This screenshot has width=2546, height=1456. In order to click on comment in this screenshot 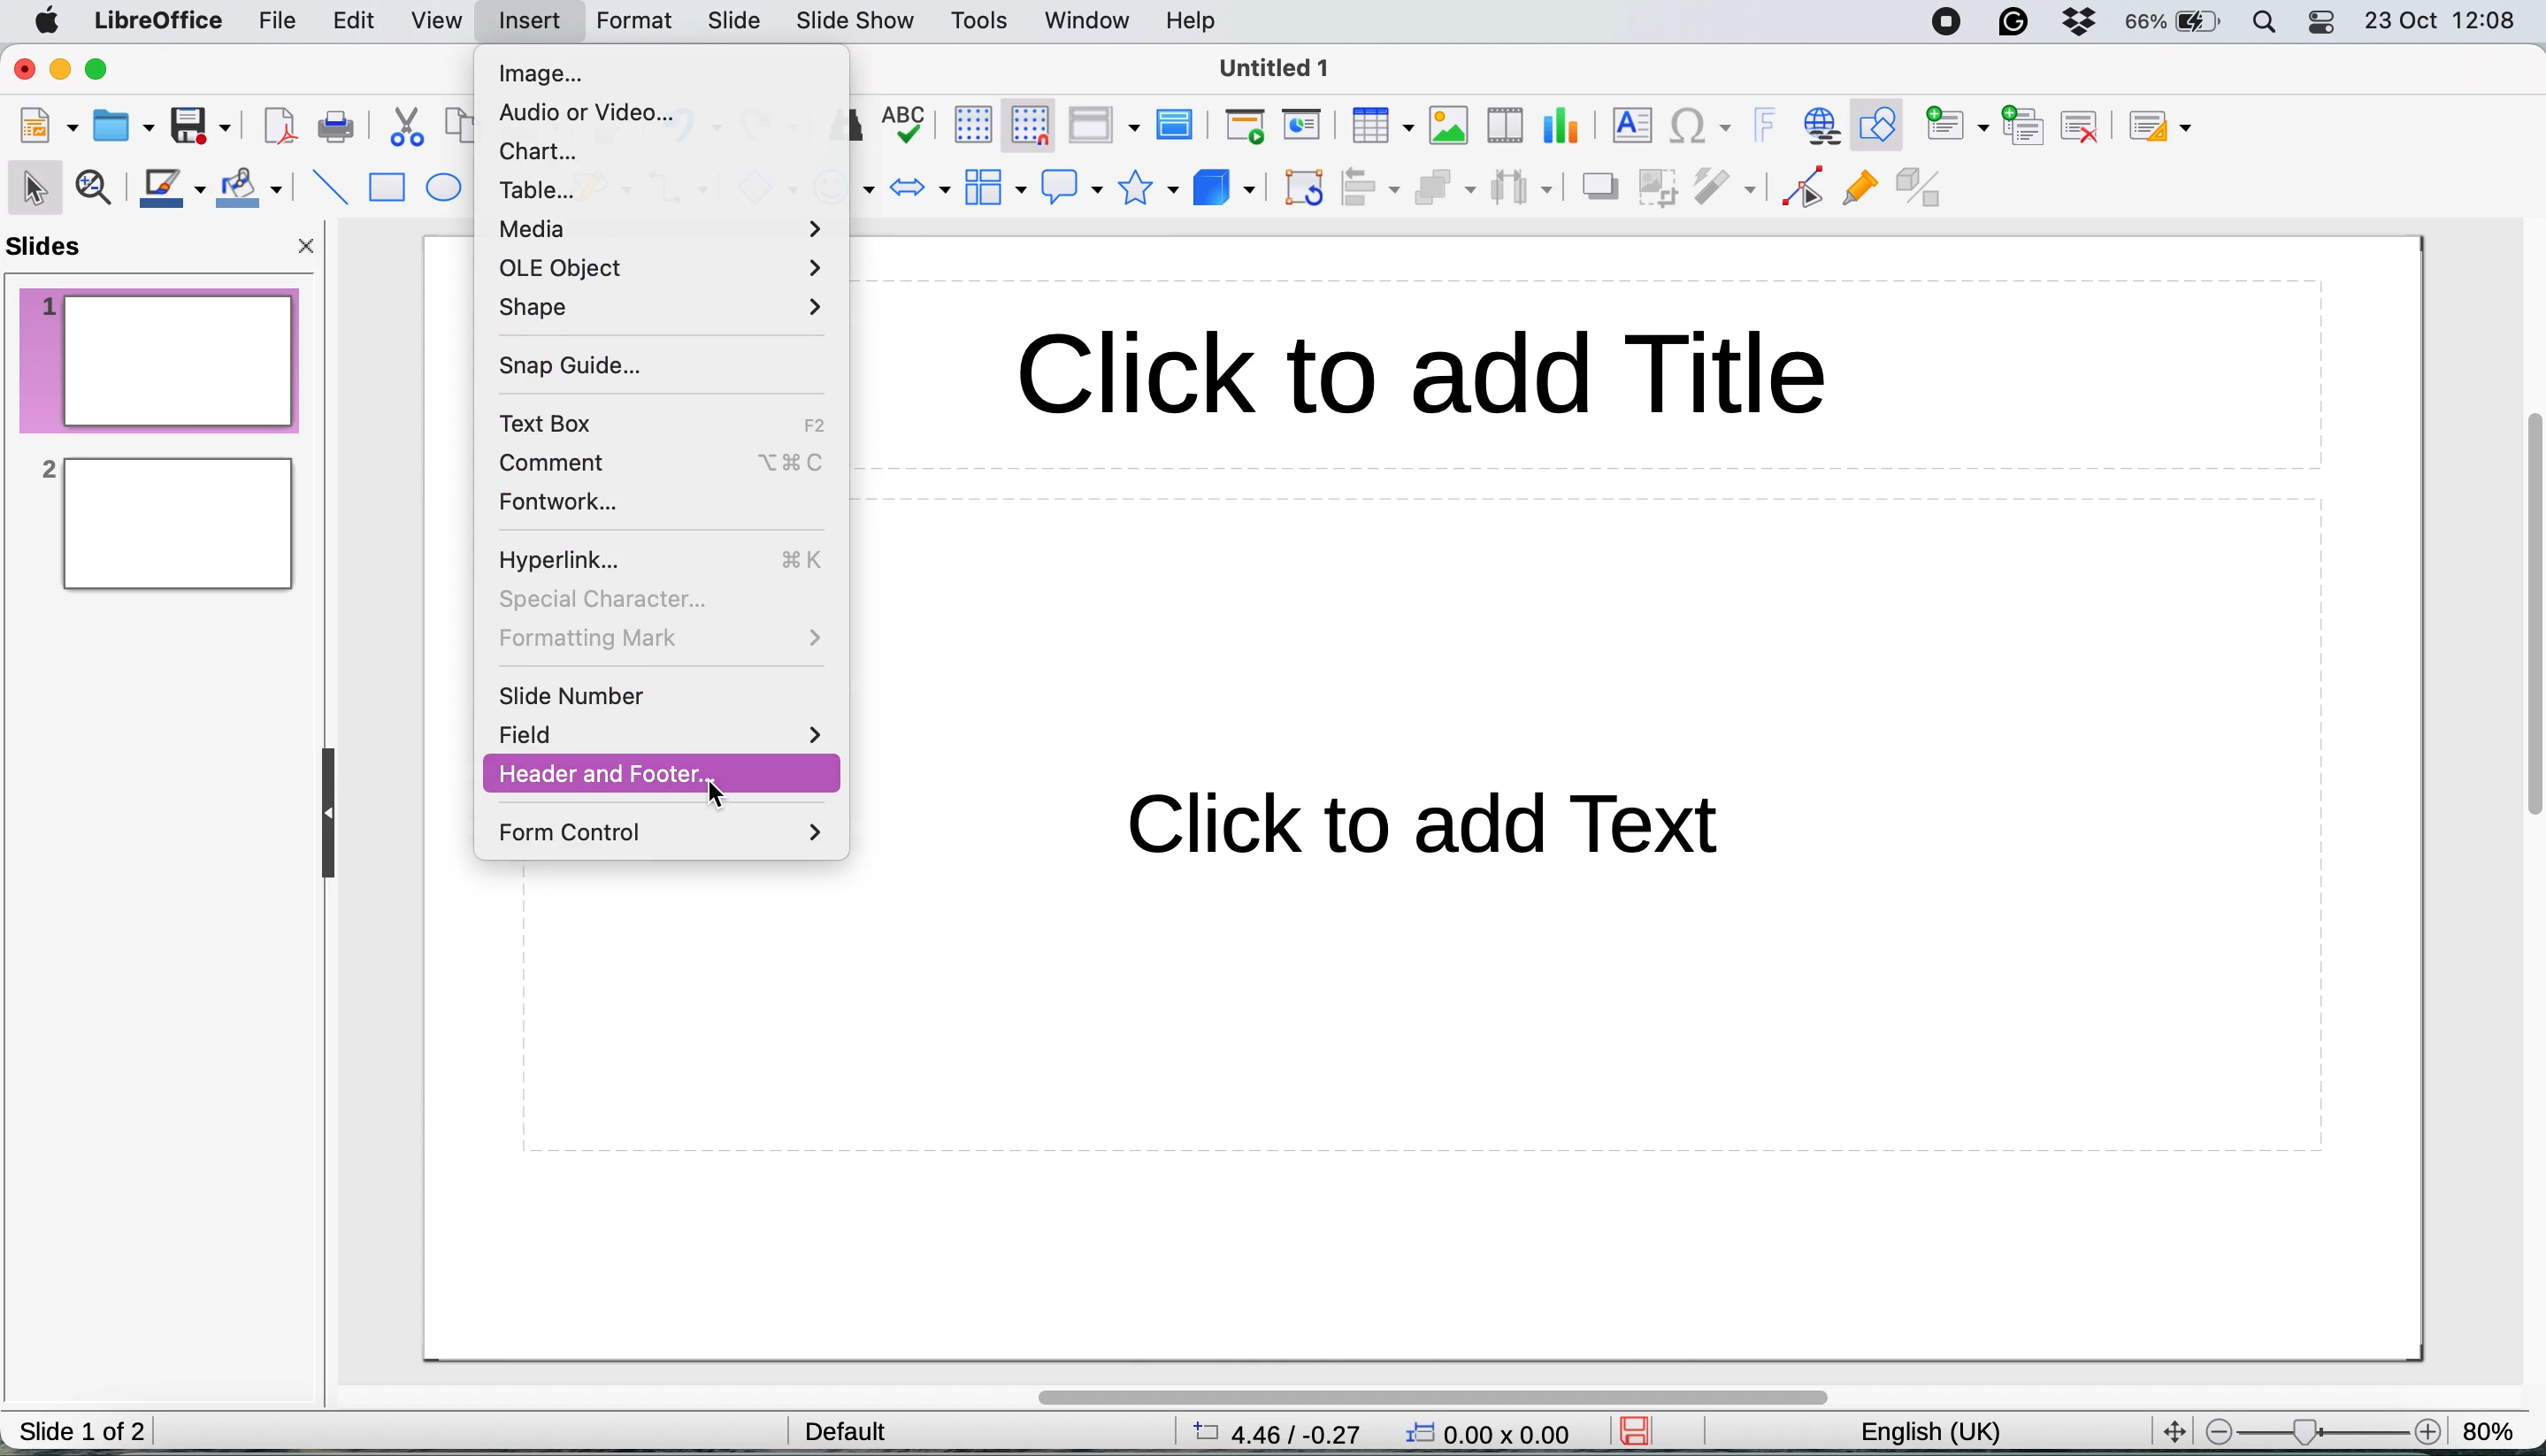, I will do `click(570, 462)`.